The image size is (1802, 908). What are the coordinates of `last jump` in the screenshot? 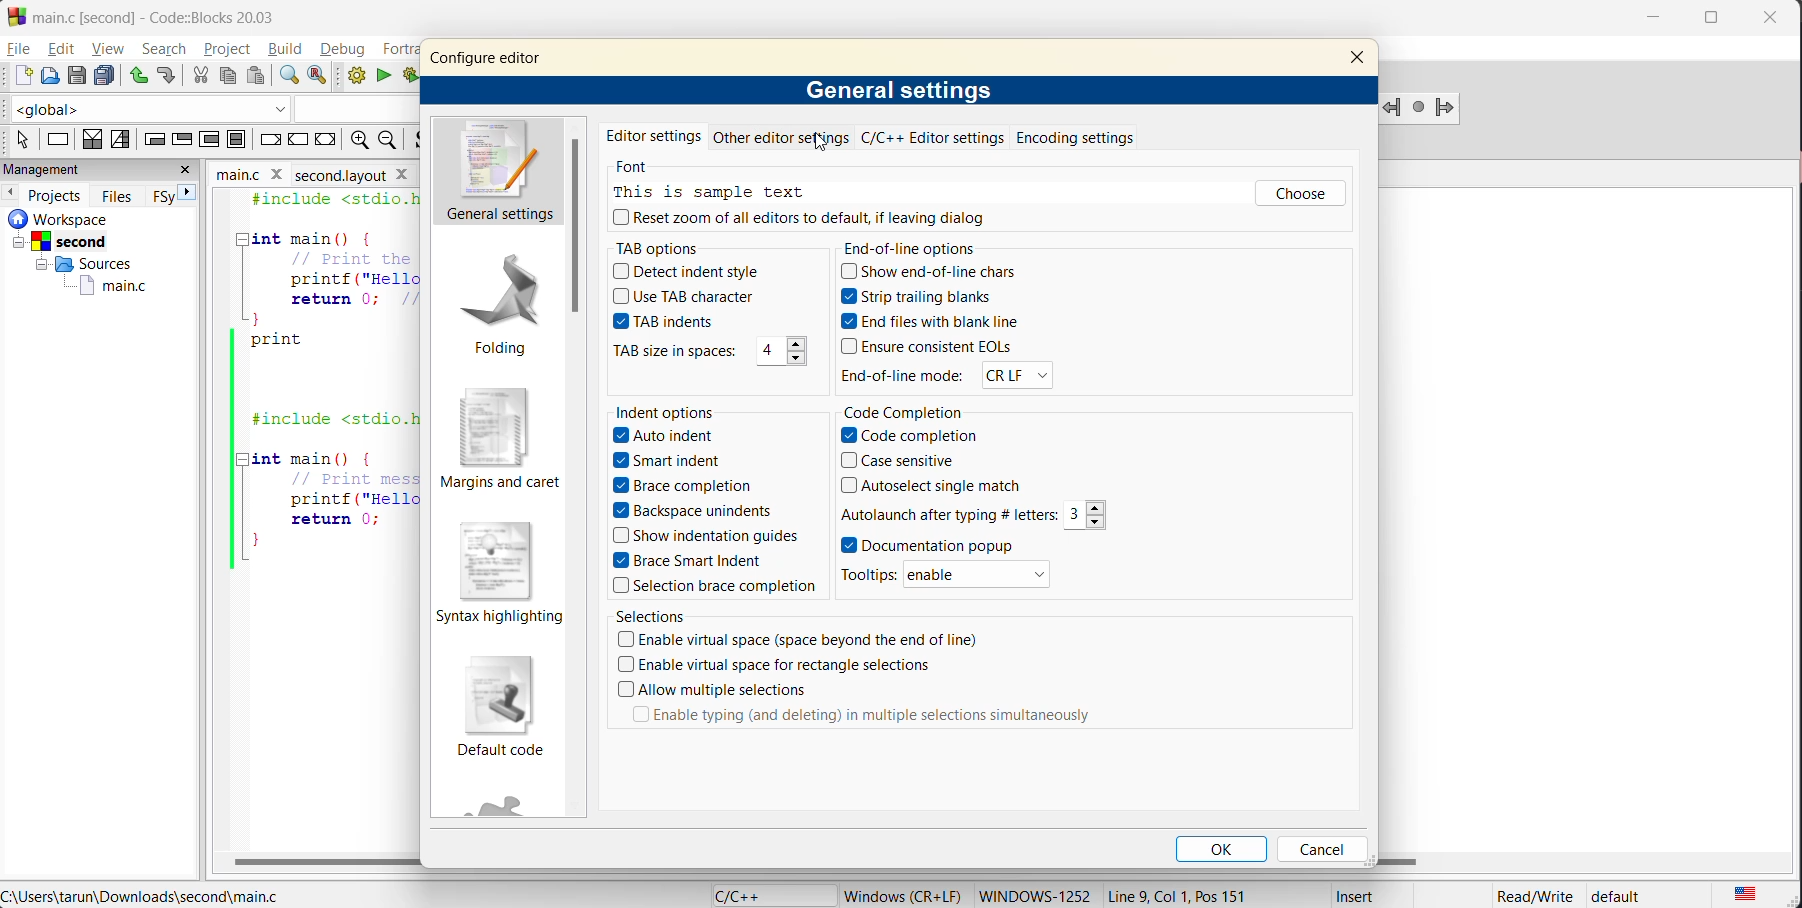 It's located at (1418, 108).